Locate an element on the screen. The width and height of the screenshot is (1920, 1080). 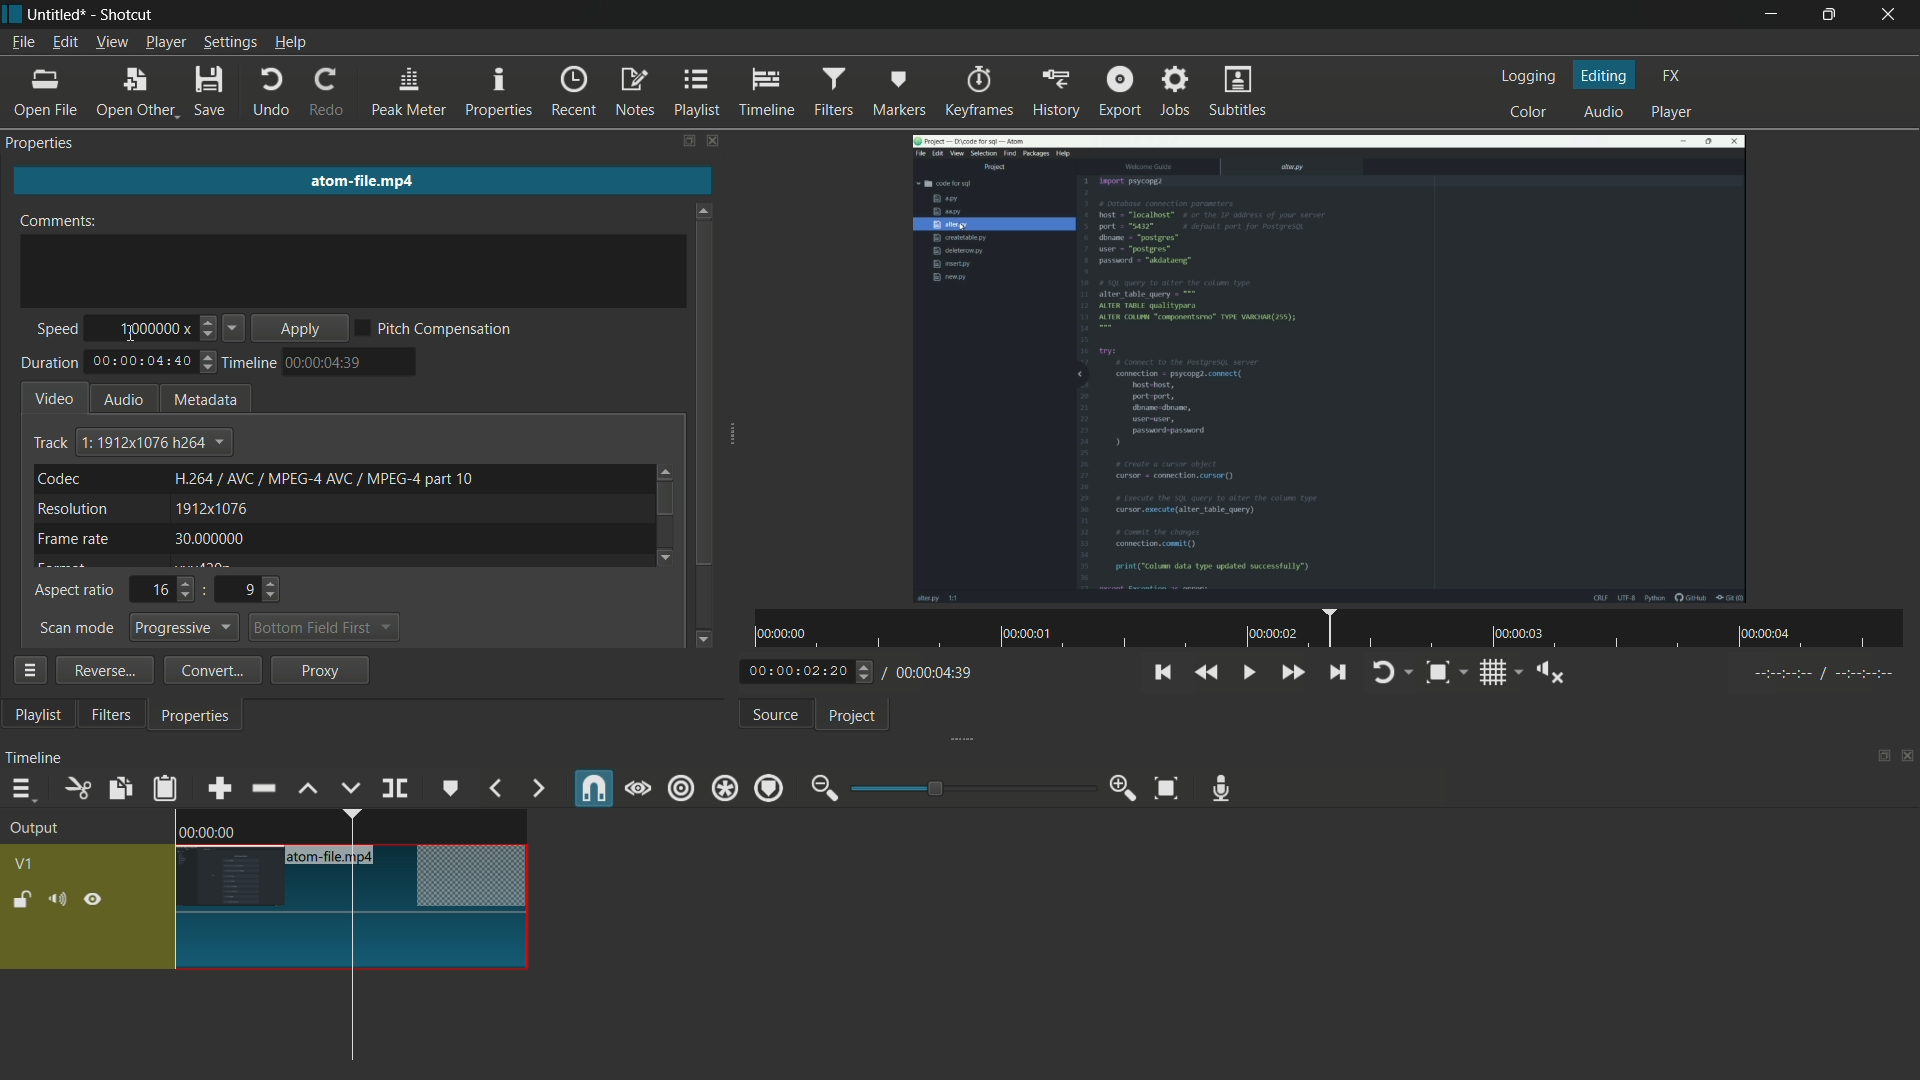
export is located at coordinates (1121, 92).